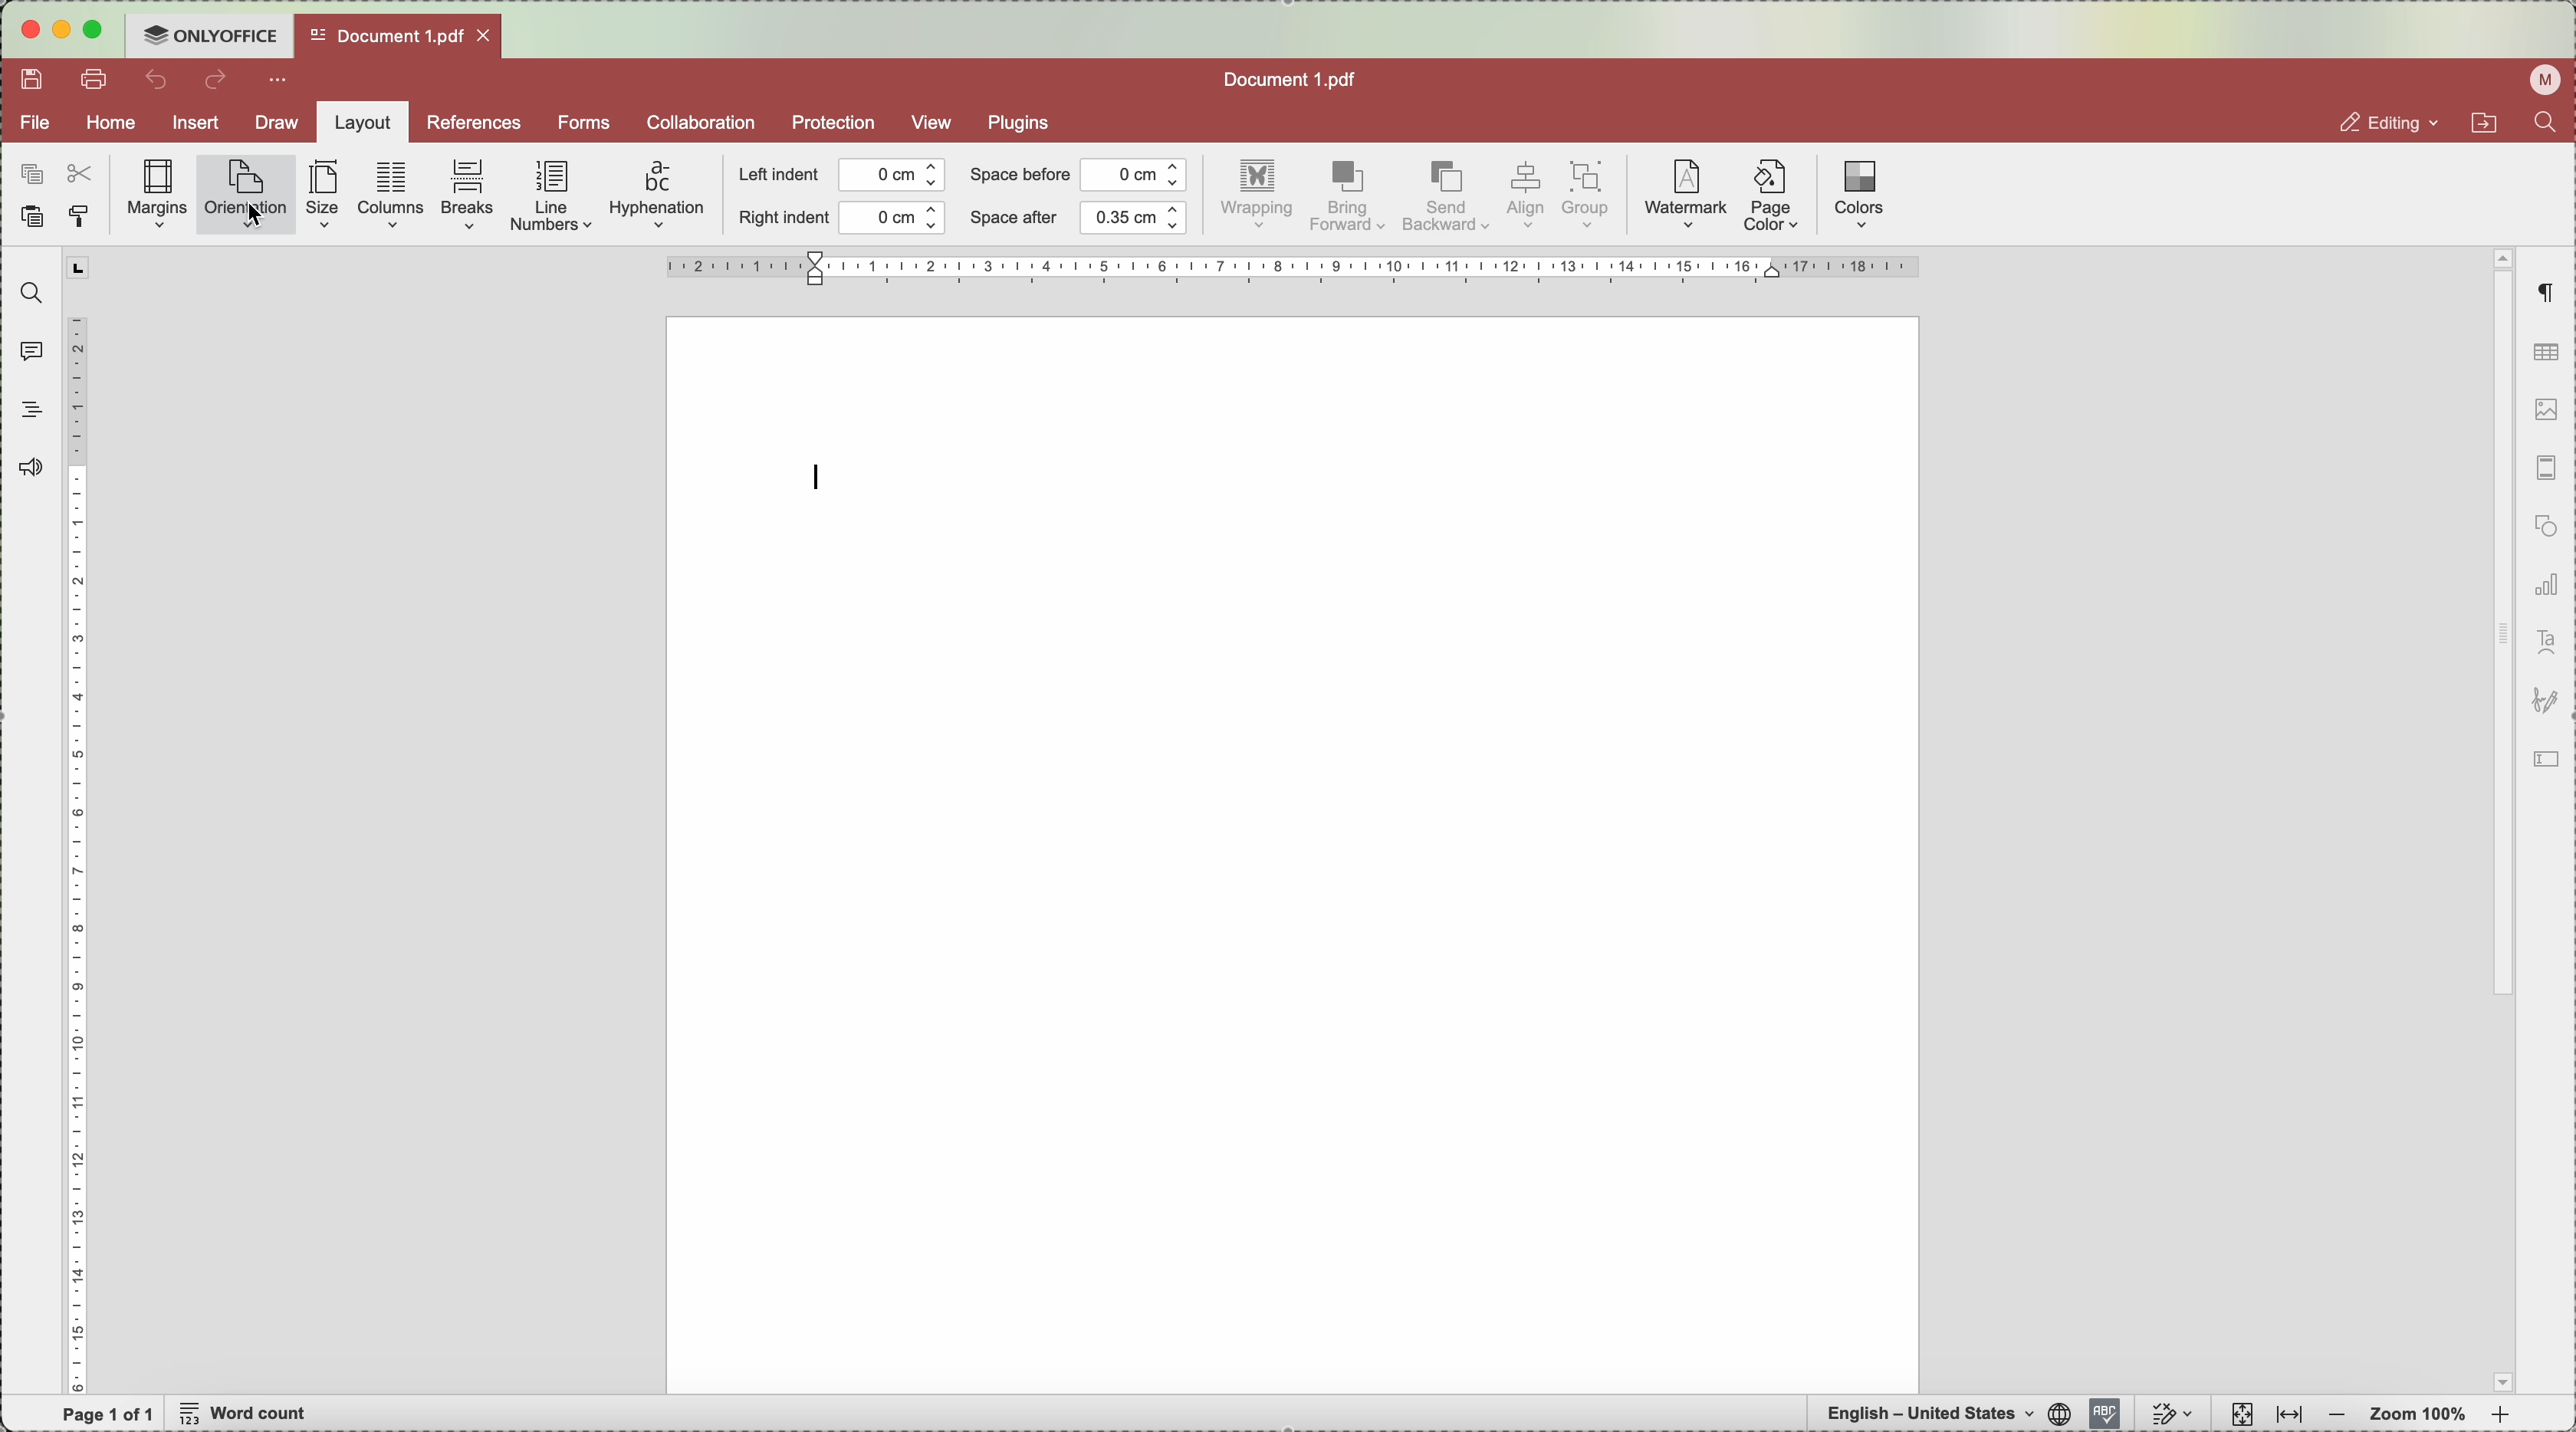 The image size is (2576, 1432). What do you see at coordinates (2173, 1414) in the screenshot?
I see `track changes` at bounding box center [2173, 1414].